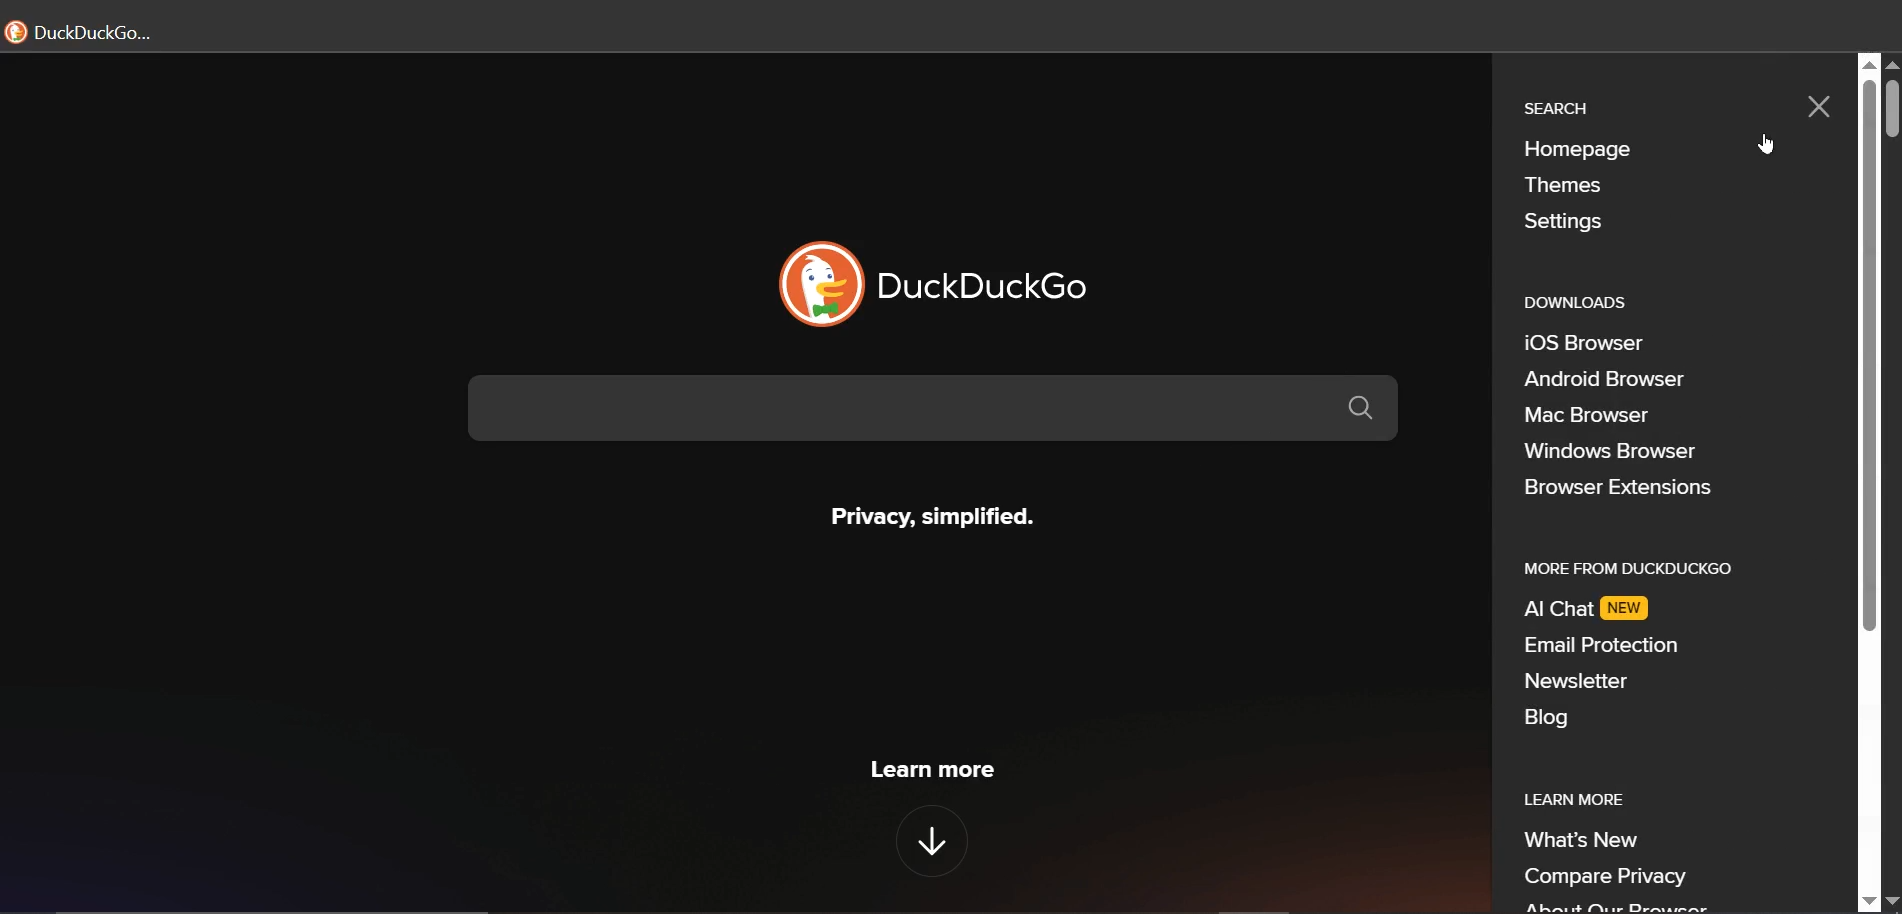 The image size is (1902, 914). I want to click on duckduckgo, so click(90, 31).